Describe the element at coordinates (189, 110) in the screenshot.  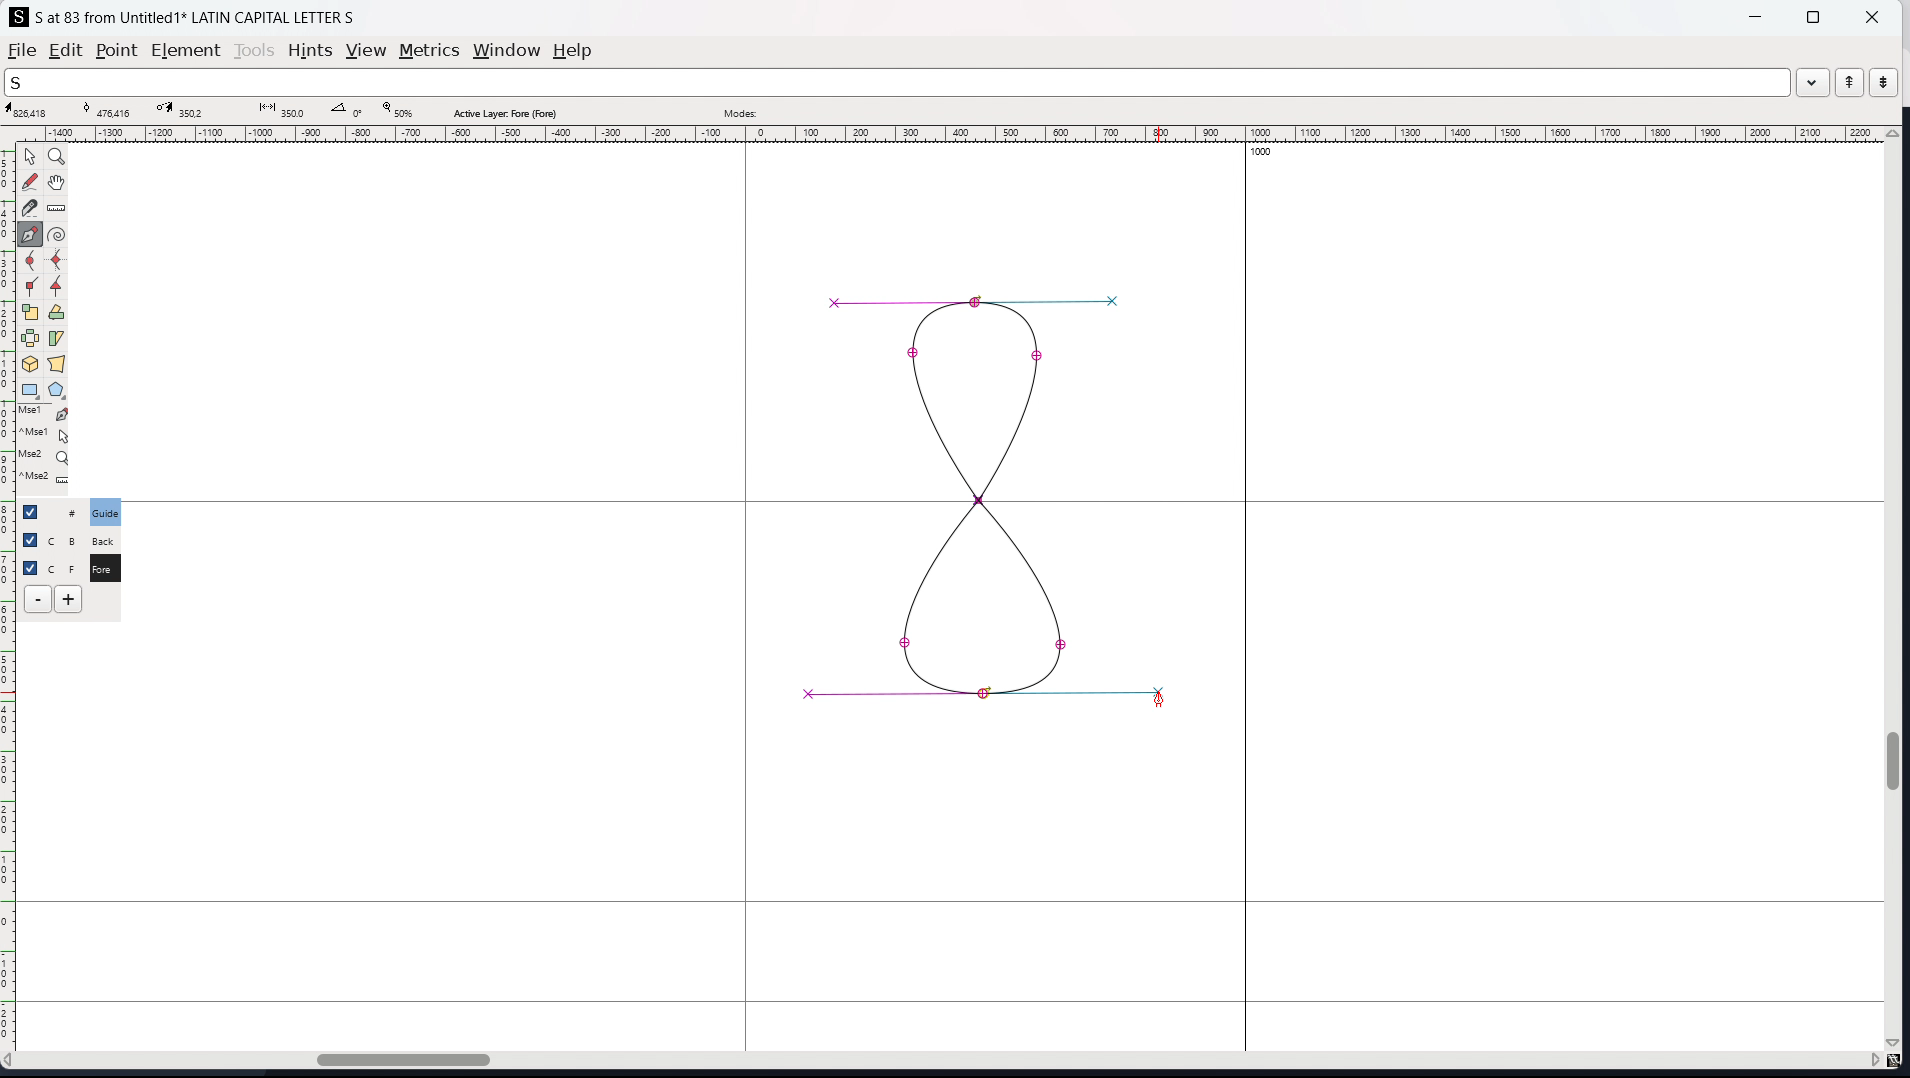
I see `cursor destination coordinate` at that location.